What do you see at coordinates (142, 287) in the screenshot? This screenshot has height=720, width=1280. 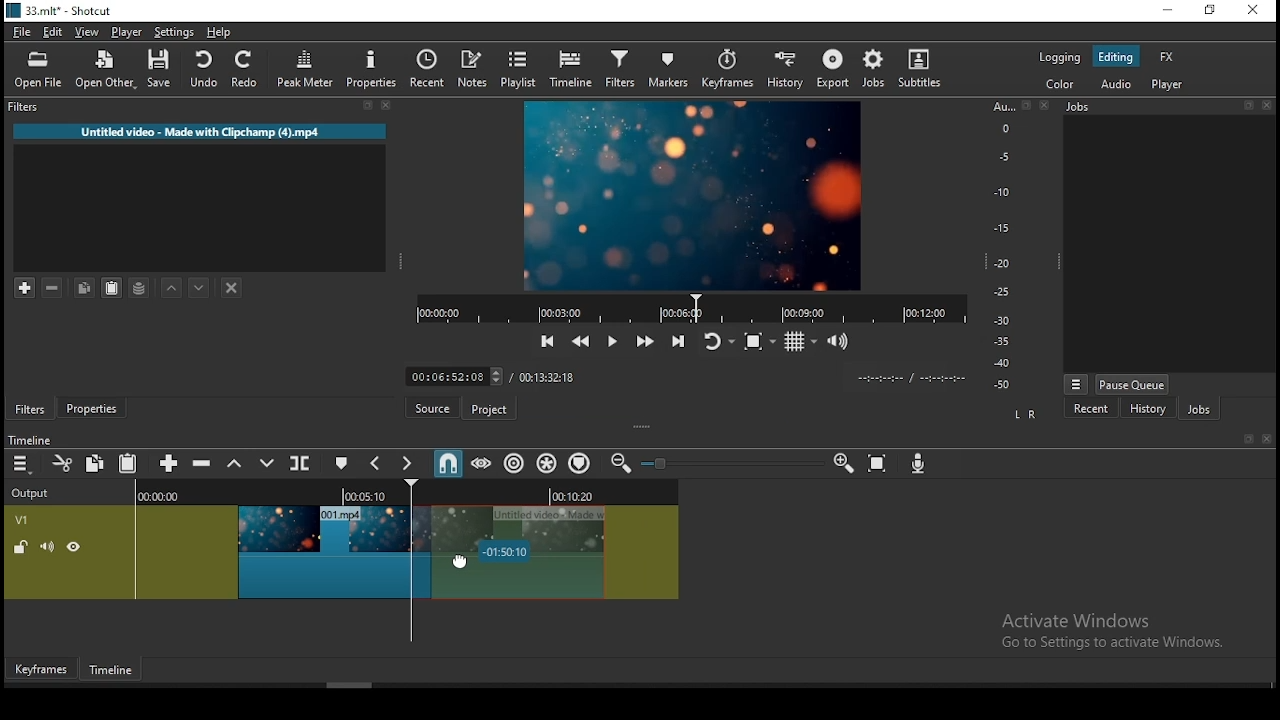 I see `save filter sets` at bounding box center [142, 287].